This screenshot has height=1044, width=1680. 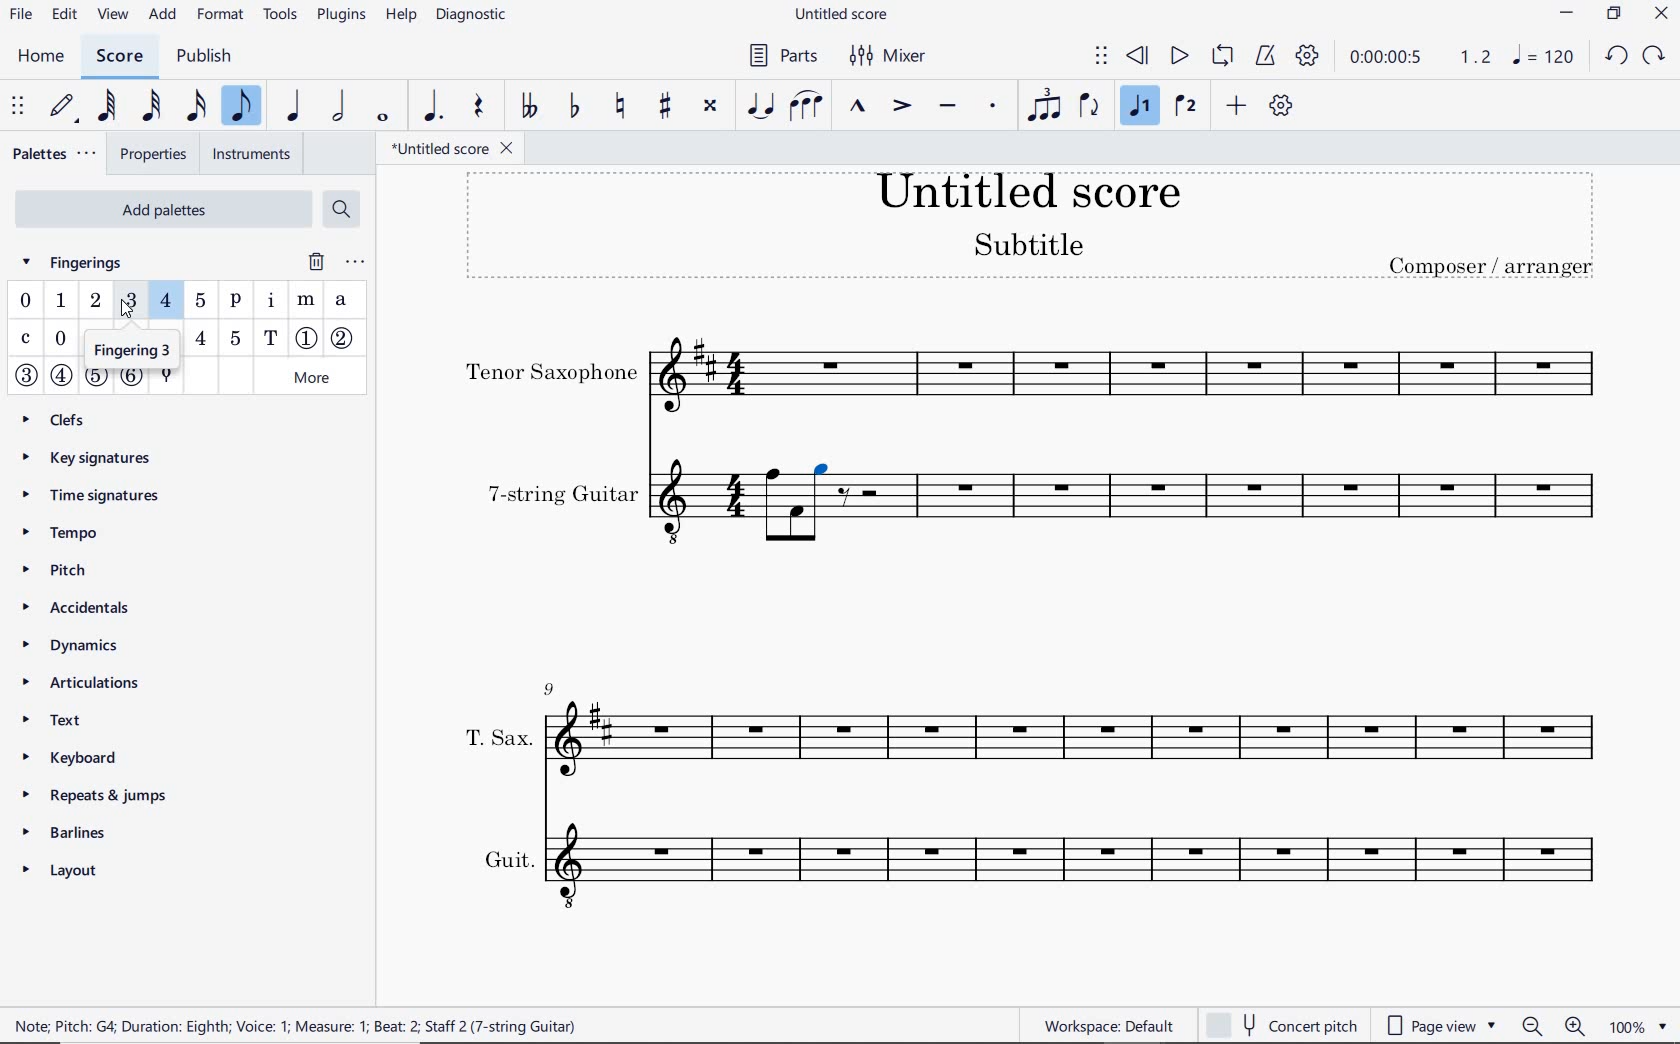 I want to click on PALETTES, so click(x=57, y=153).